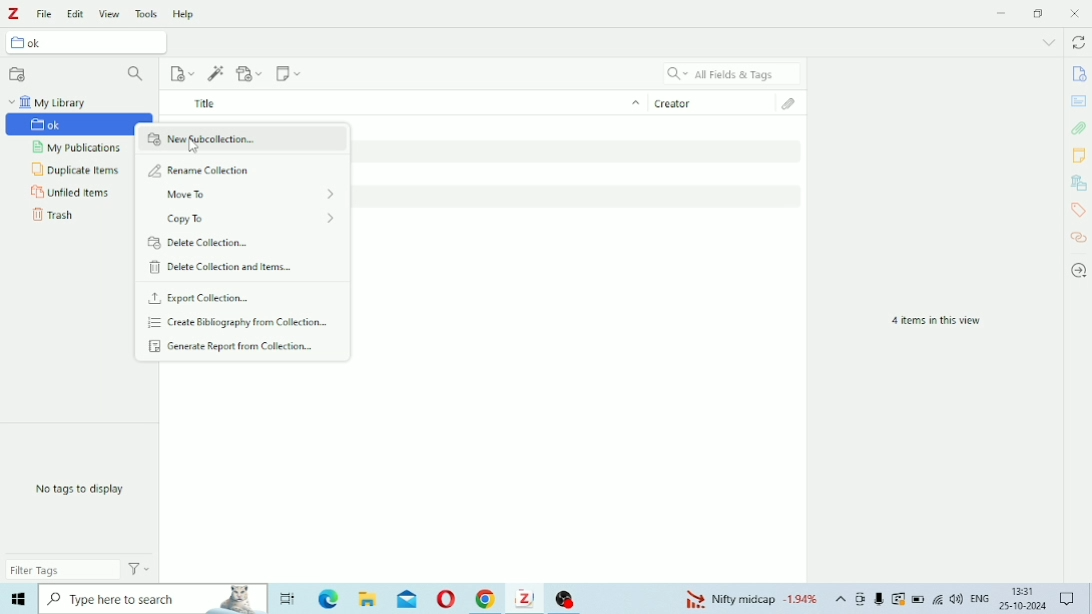  I want to click on Meet Now, so click(861, 599).